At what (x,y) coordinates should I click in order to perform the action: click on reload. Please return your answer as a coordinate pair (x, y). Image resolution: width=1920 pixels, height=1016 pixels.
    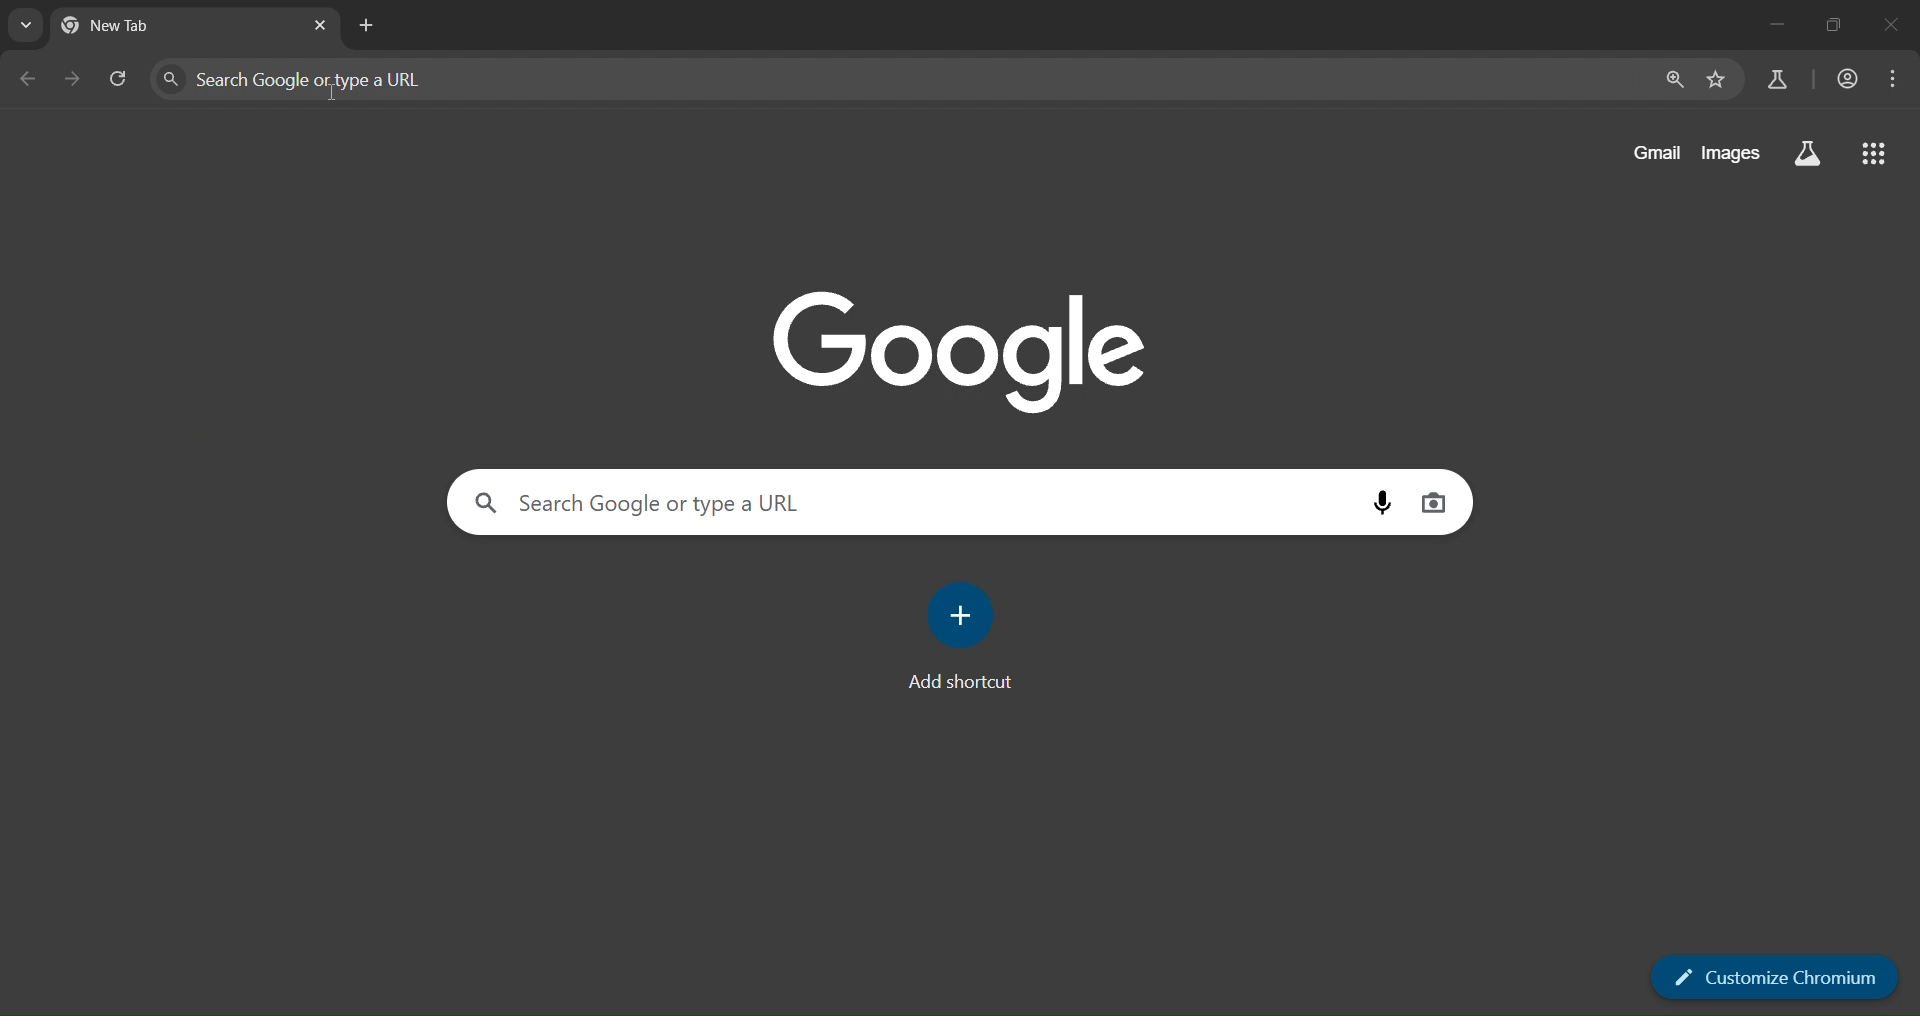
    Looking at the image, I should click on (116, 78).